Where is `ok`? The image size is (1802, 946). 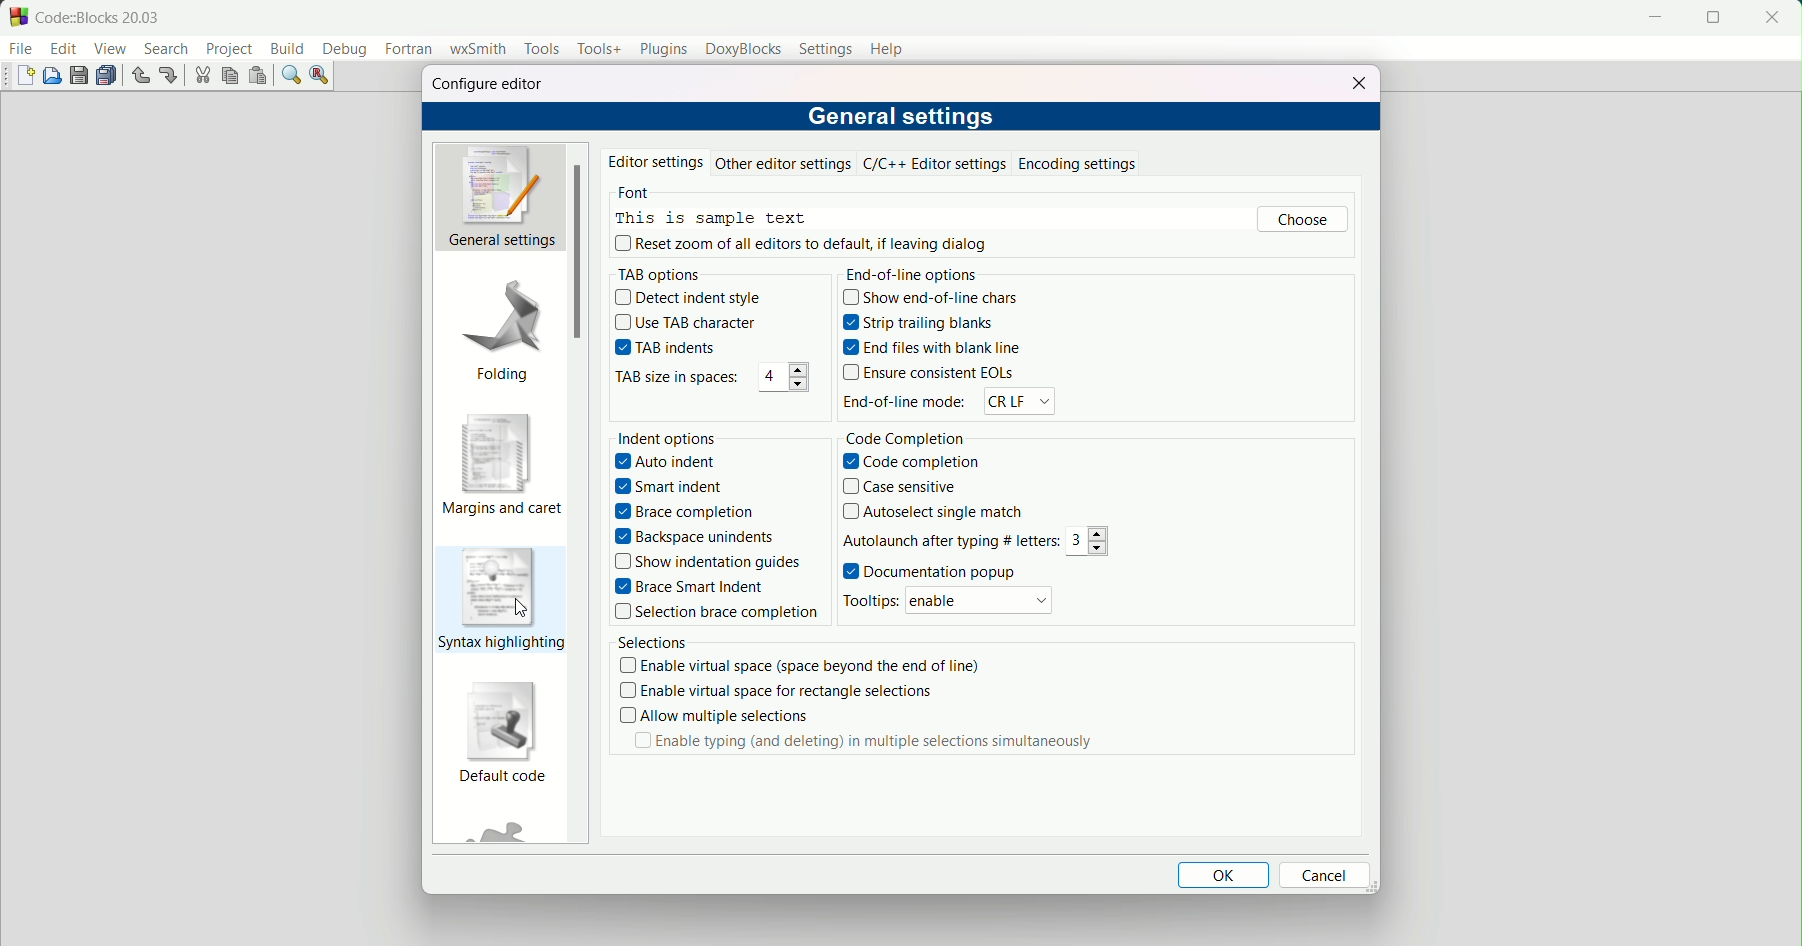
ok is located at coordinates (1225, 876).